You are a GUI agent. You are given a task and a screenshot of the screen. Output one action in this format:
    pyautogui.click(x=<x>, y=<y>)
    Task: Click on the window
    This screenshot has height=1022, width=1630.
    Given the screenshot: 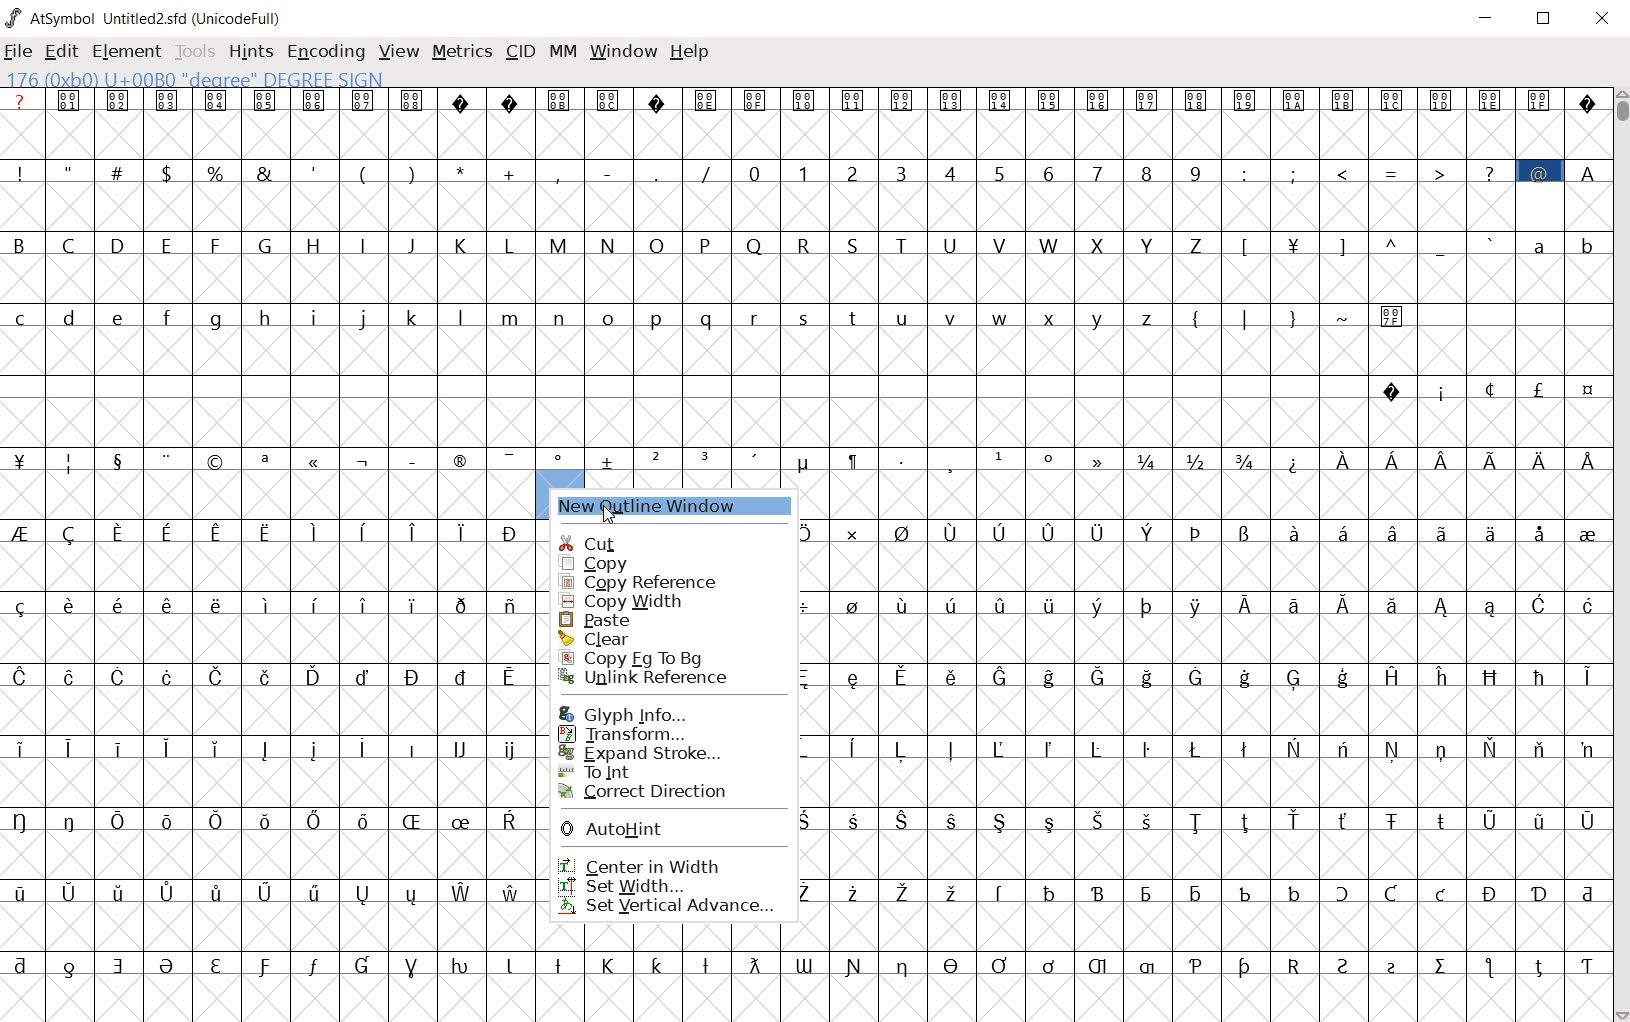 What is the action you would take?
    pyautogui.click(x=625, y=50)
    